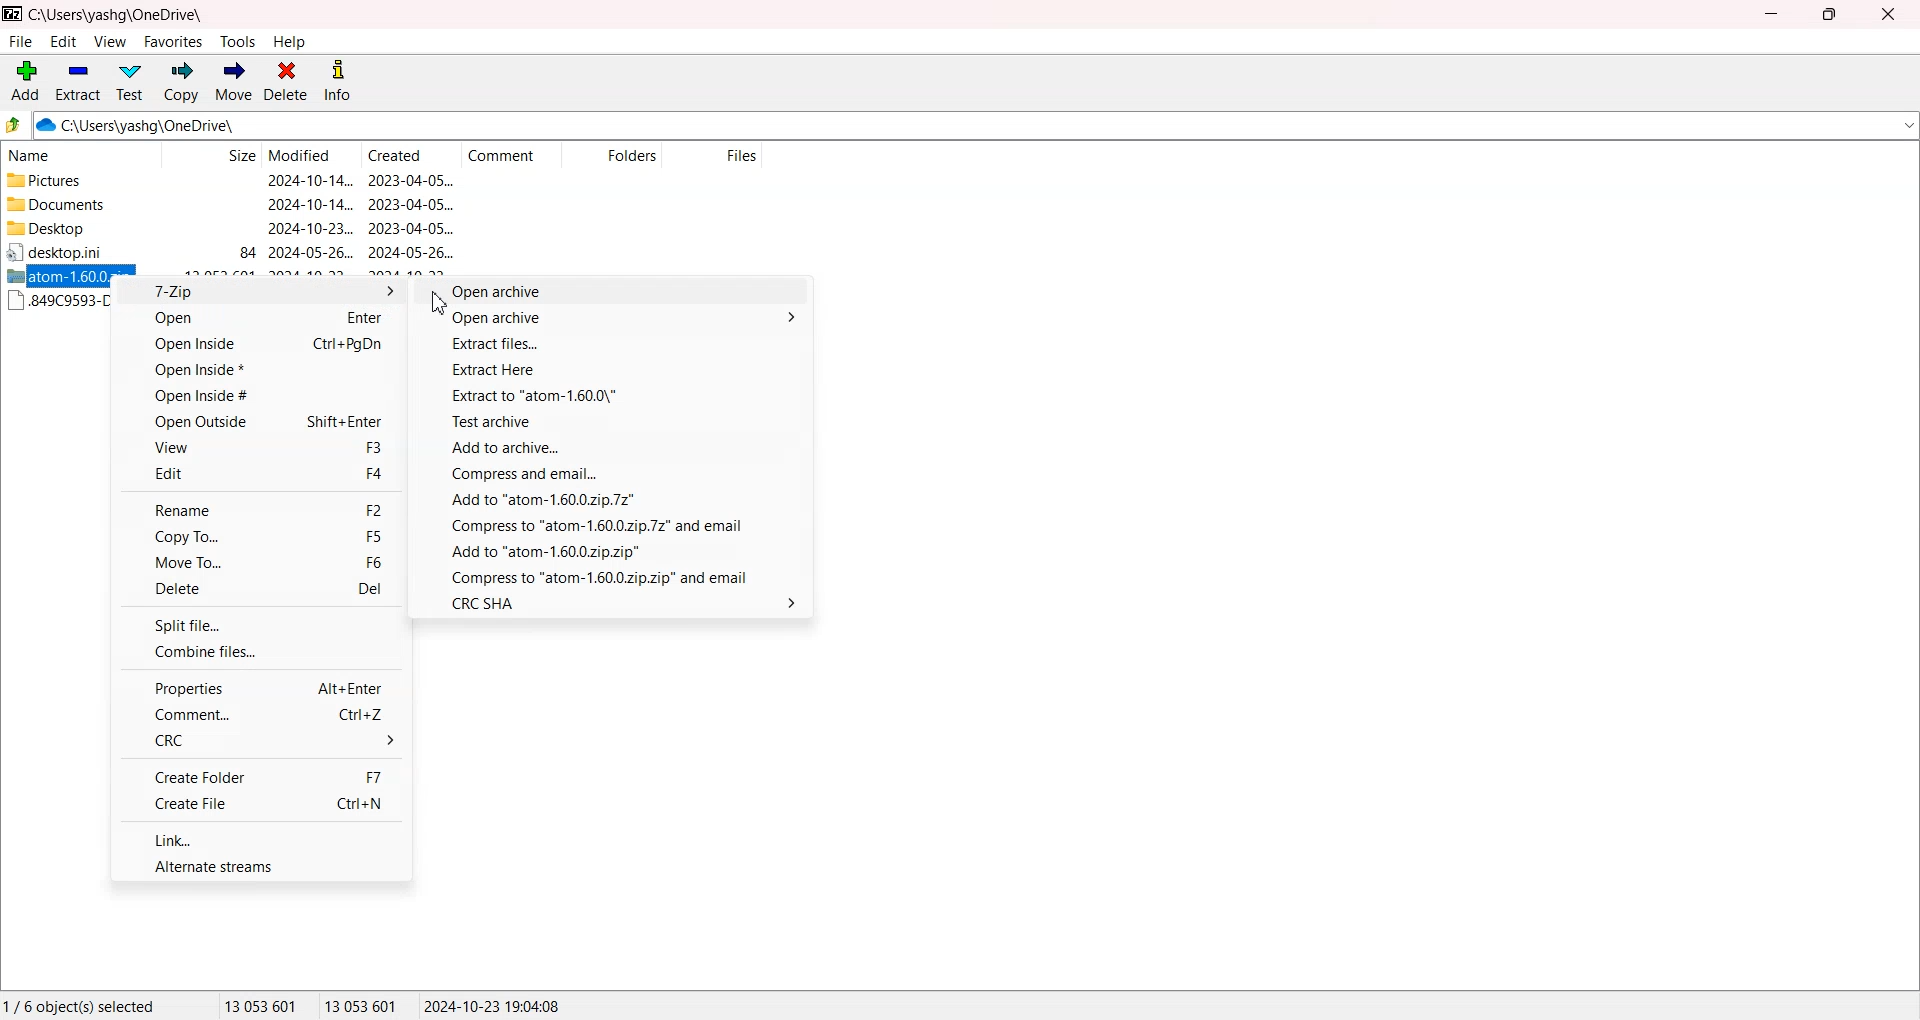 The image size is (1920, 1020). I want to click on Compress and Email, so click(613, 576).